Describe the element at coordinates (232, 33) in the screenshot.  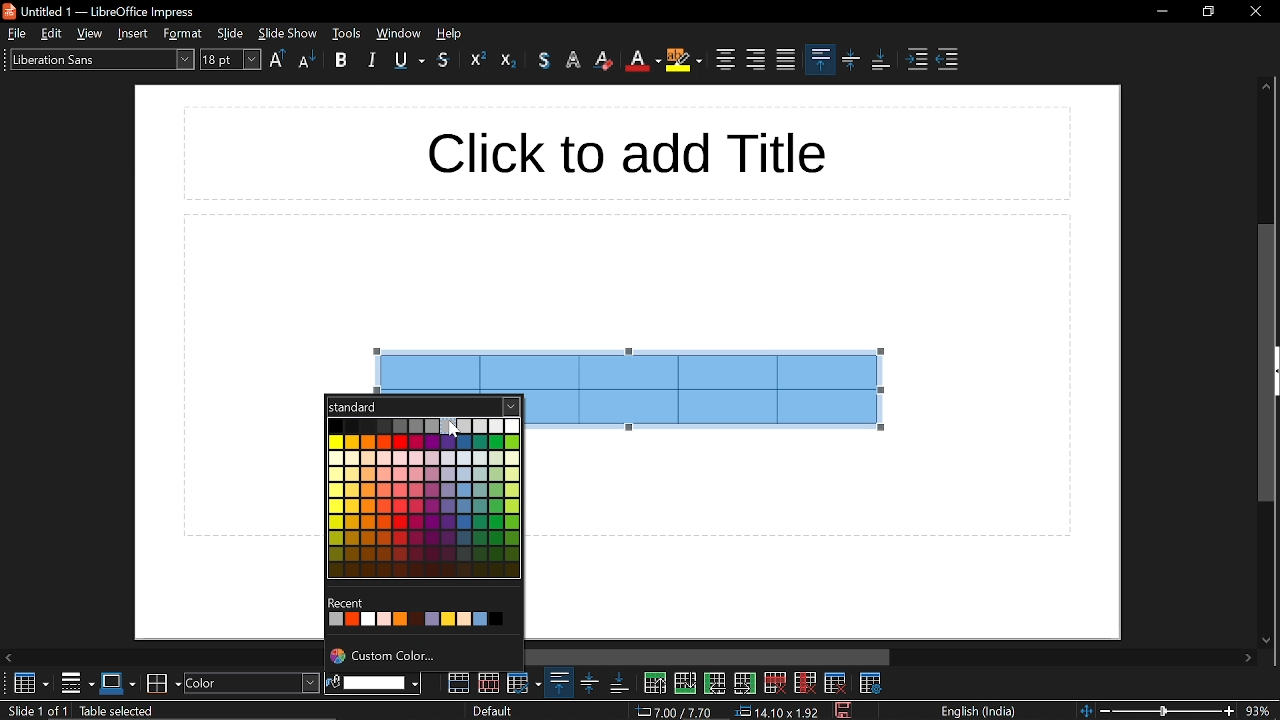
I see `slide` at that location.